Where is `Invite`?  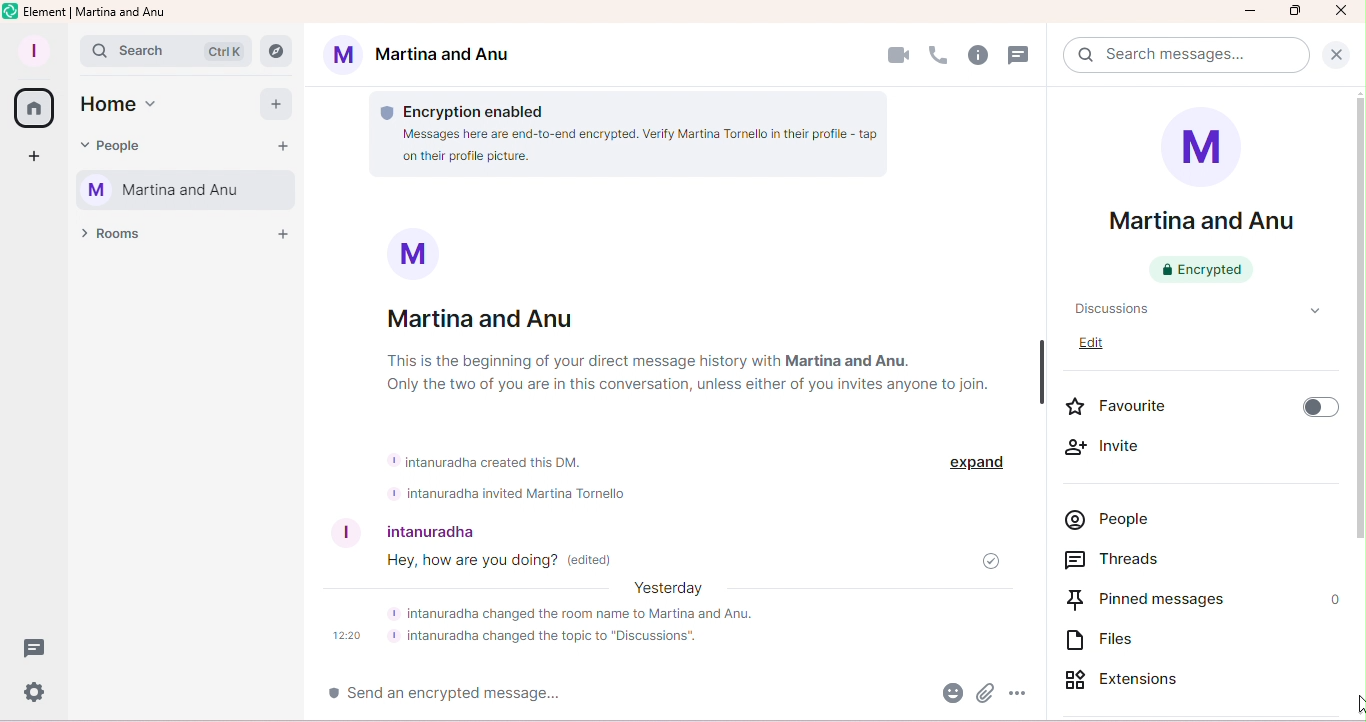
Invite is located at coordinates (1120, 448).